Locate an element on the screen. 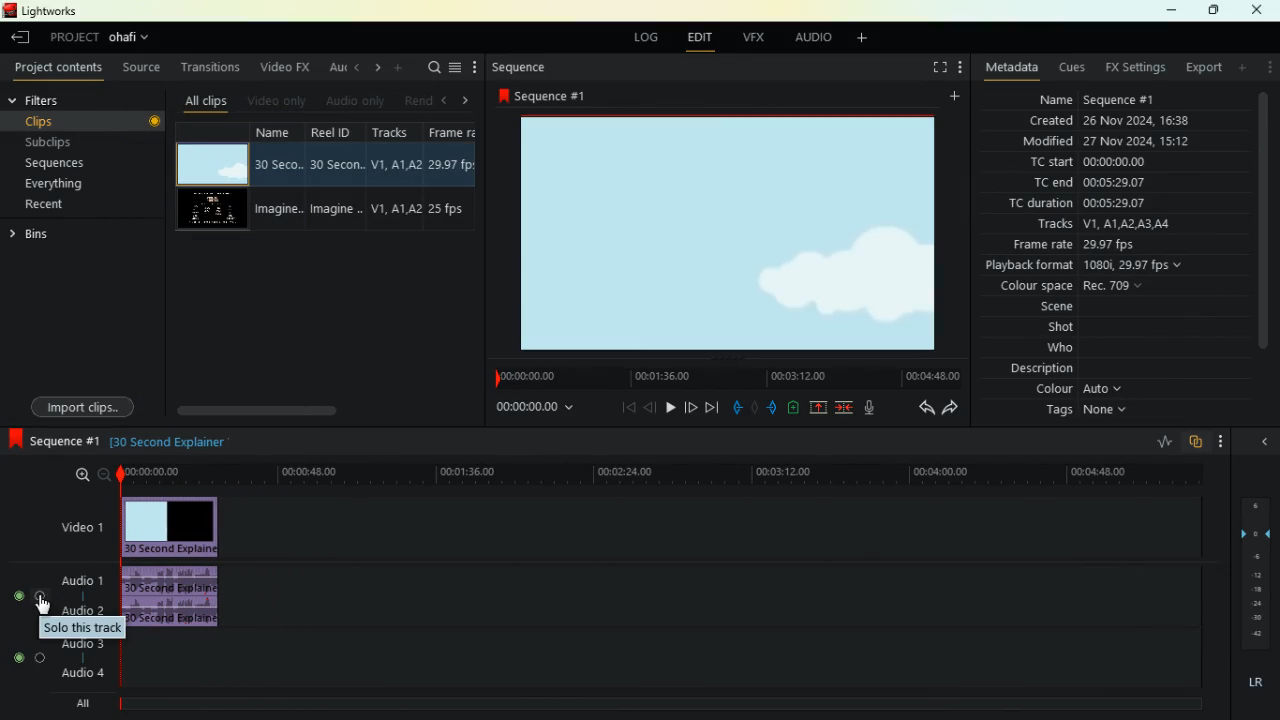 The image size is (1280, 720). video clip added to timeline is located at coordinates (171, 526).